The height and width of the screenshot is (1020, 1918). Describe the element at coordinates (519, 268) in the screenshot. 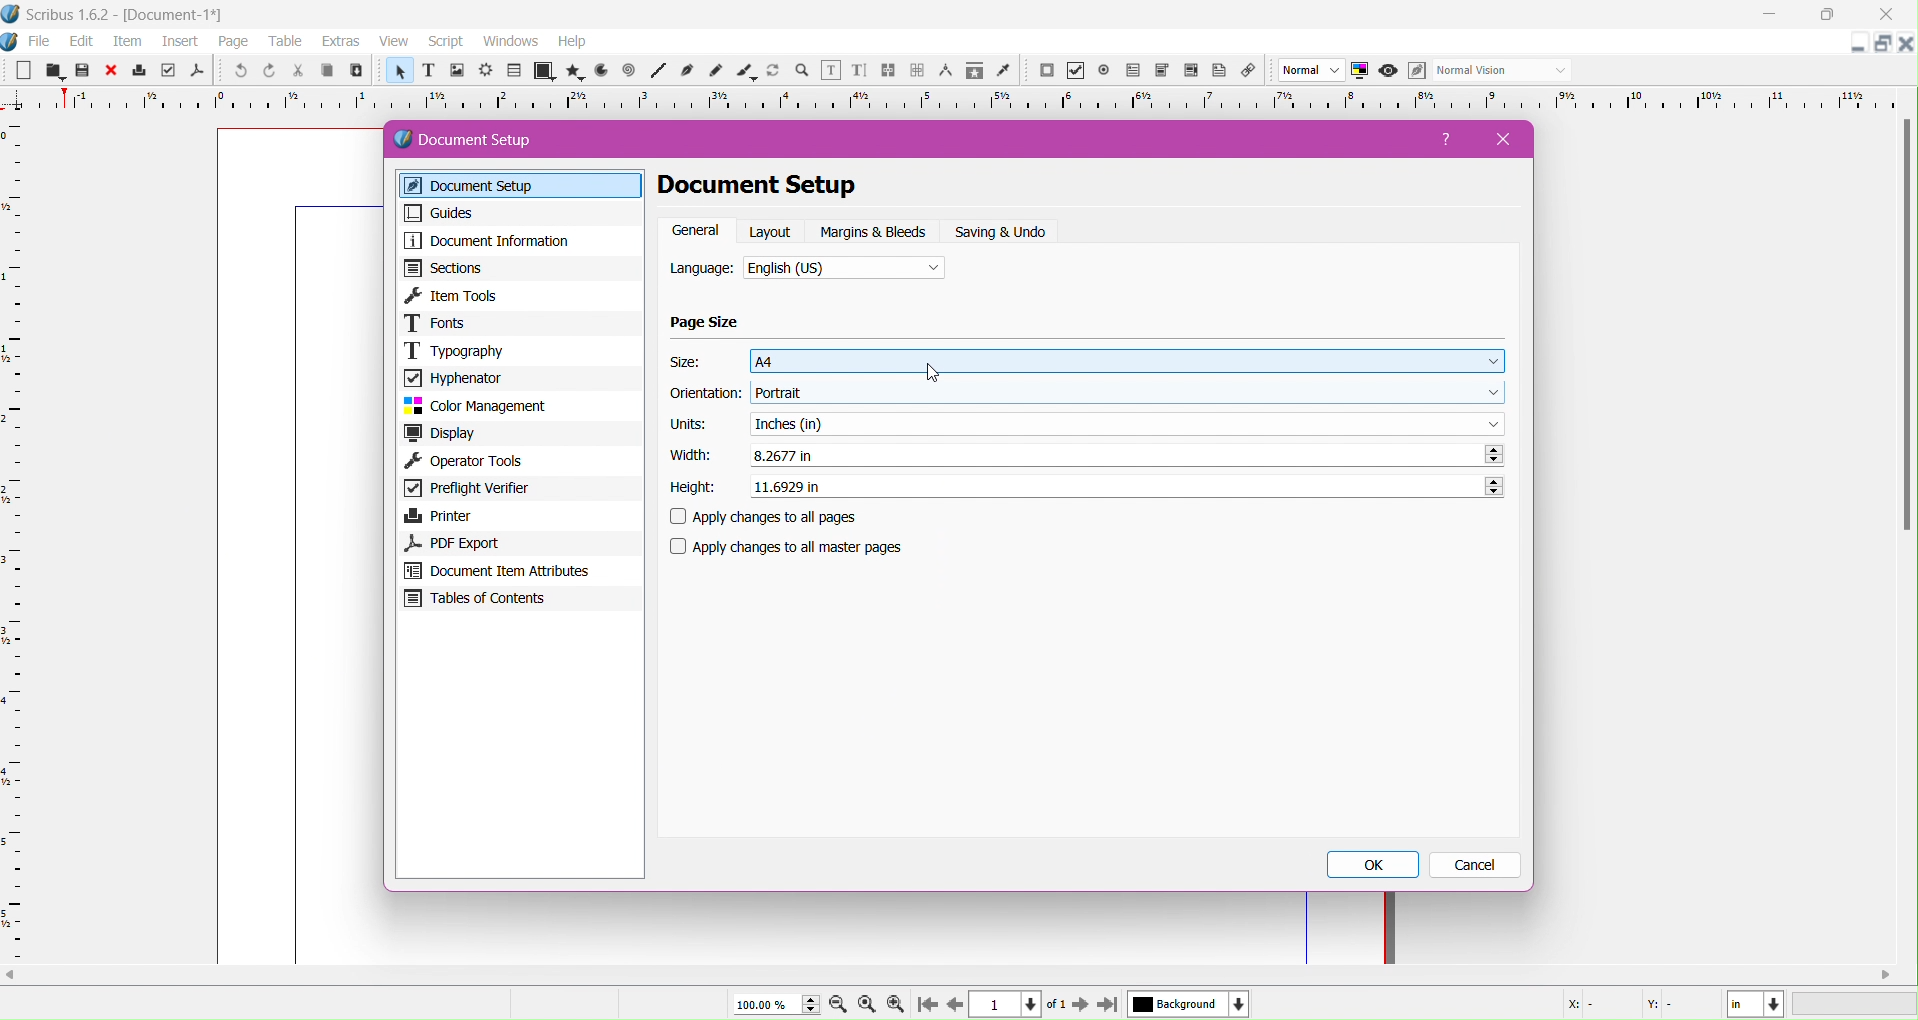

I see `Sections` at that location.